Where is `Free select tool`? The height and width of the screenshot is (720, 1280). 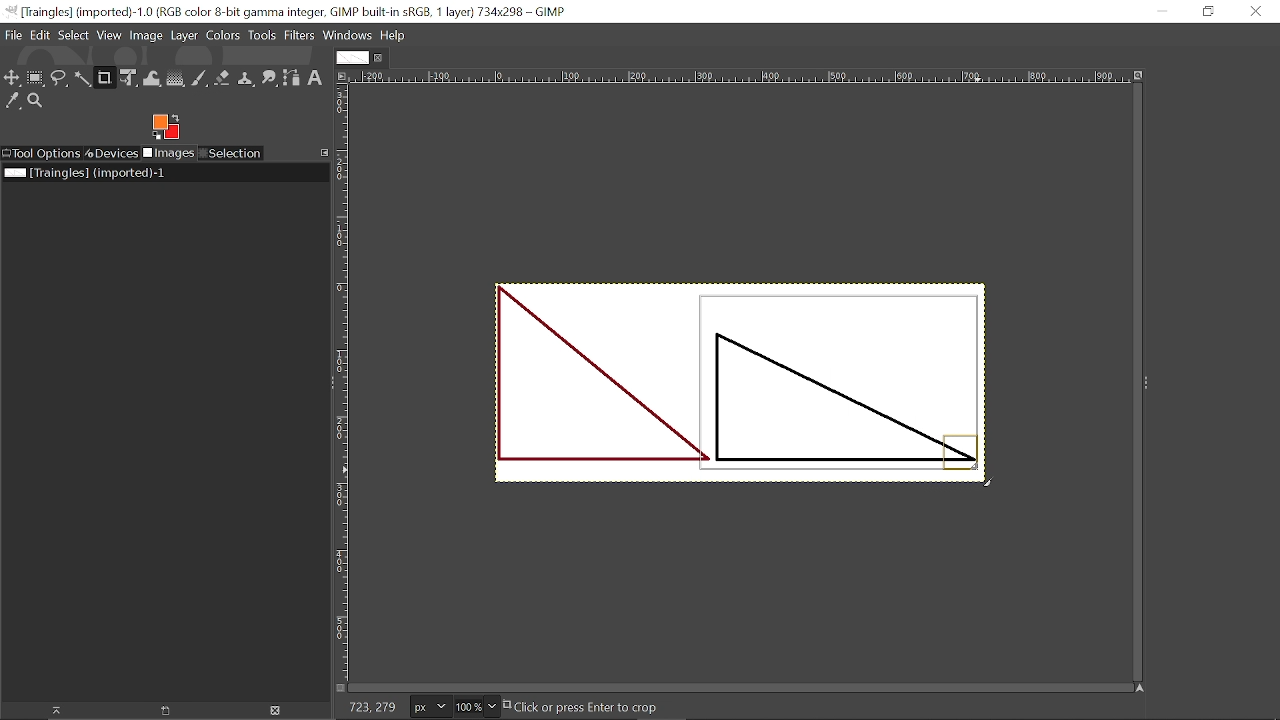
Free select tool is located at coordinates (60, 79).